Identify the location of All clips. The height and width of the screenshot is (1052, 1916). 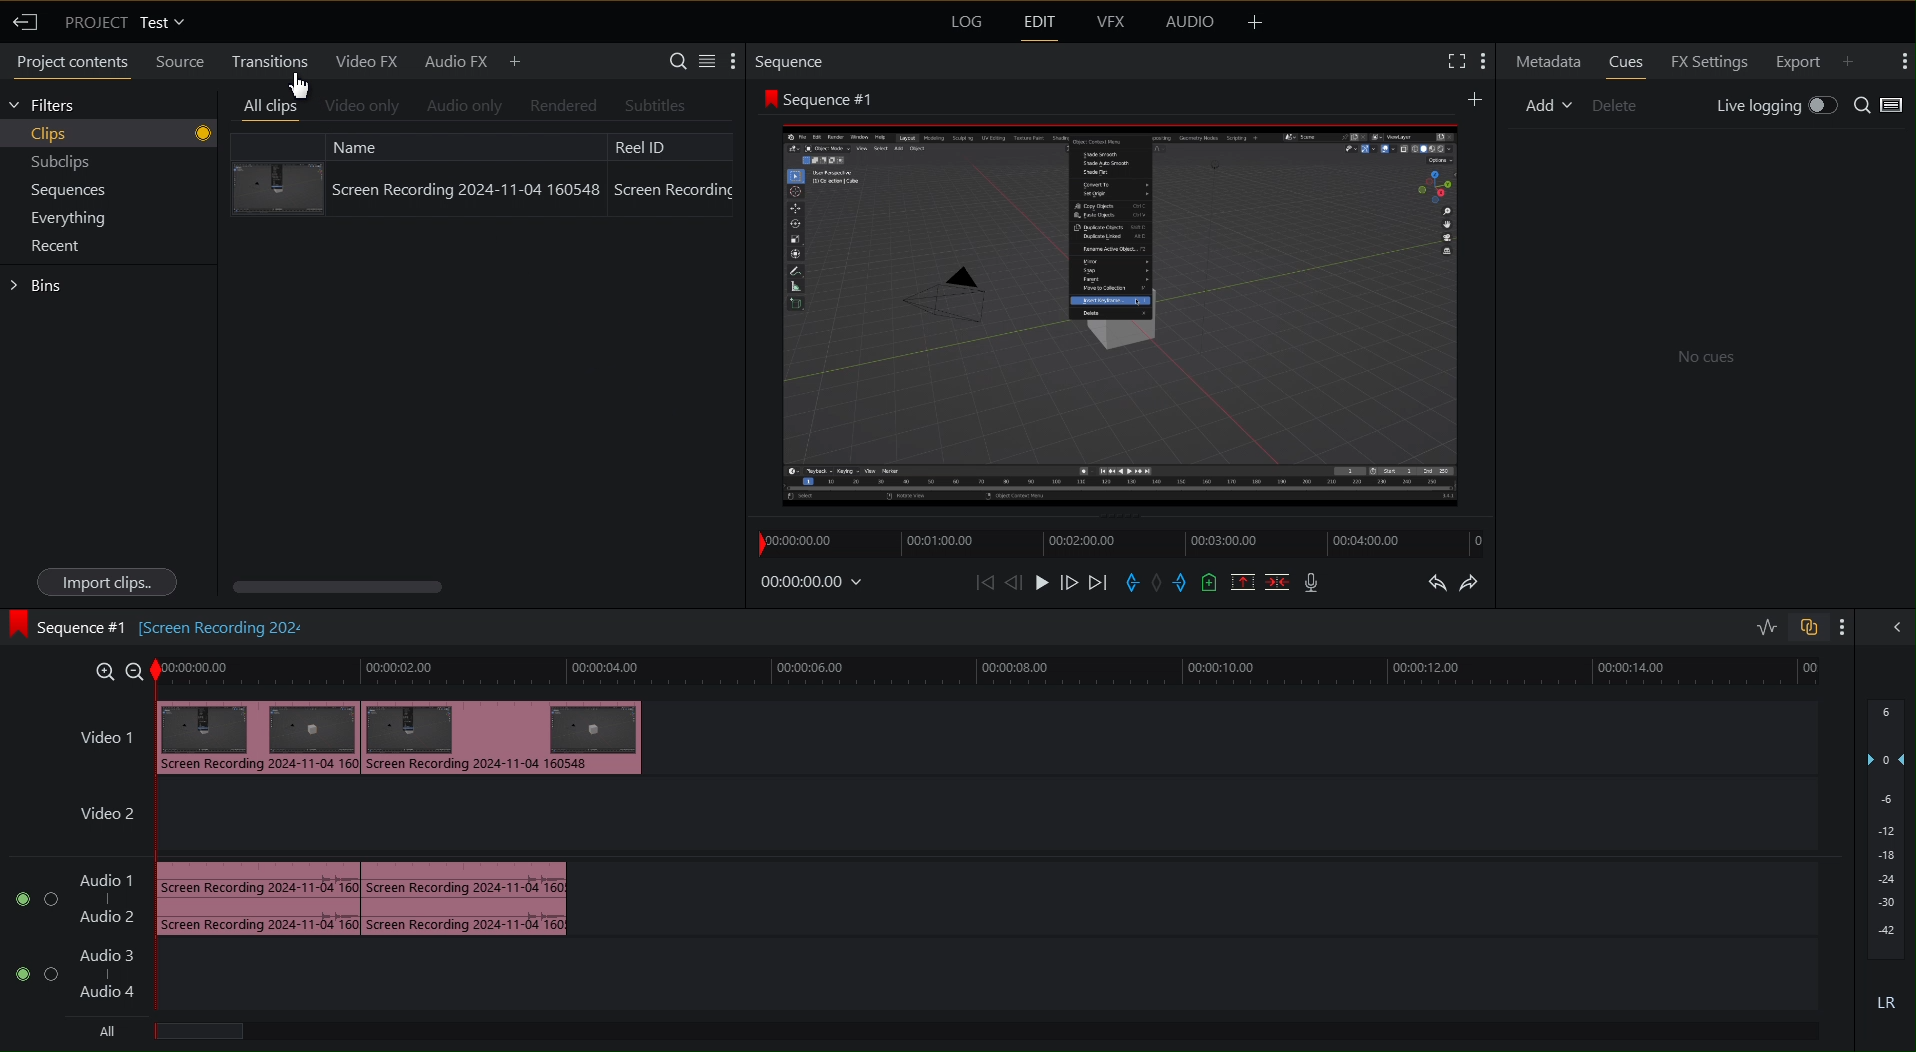
(271, 107).